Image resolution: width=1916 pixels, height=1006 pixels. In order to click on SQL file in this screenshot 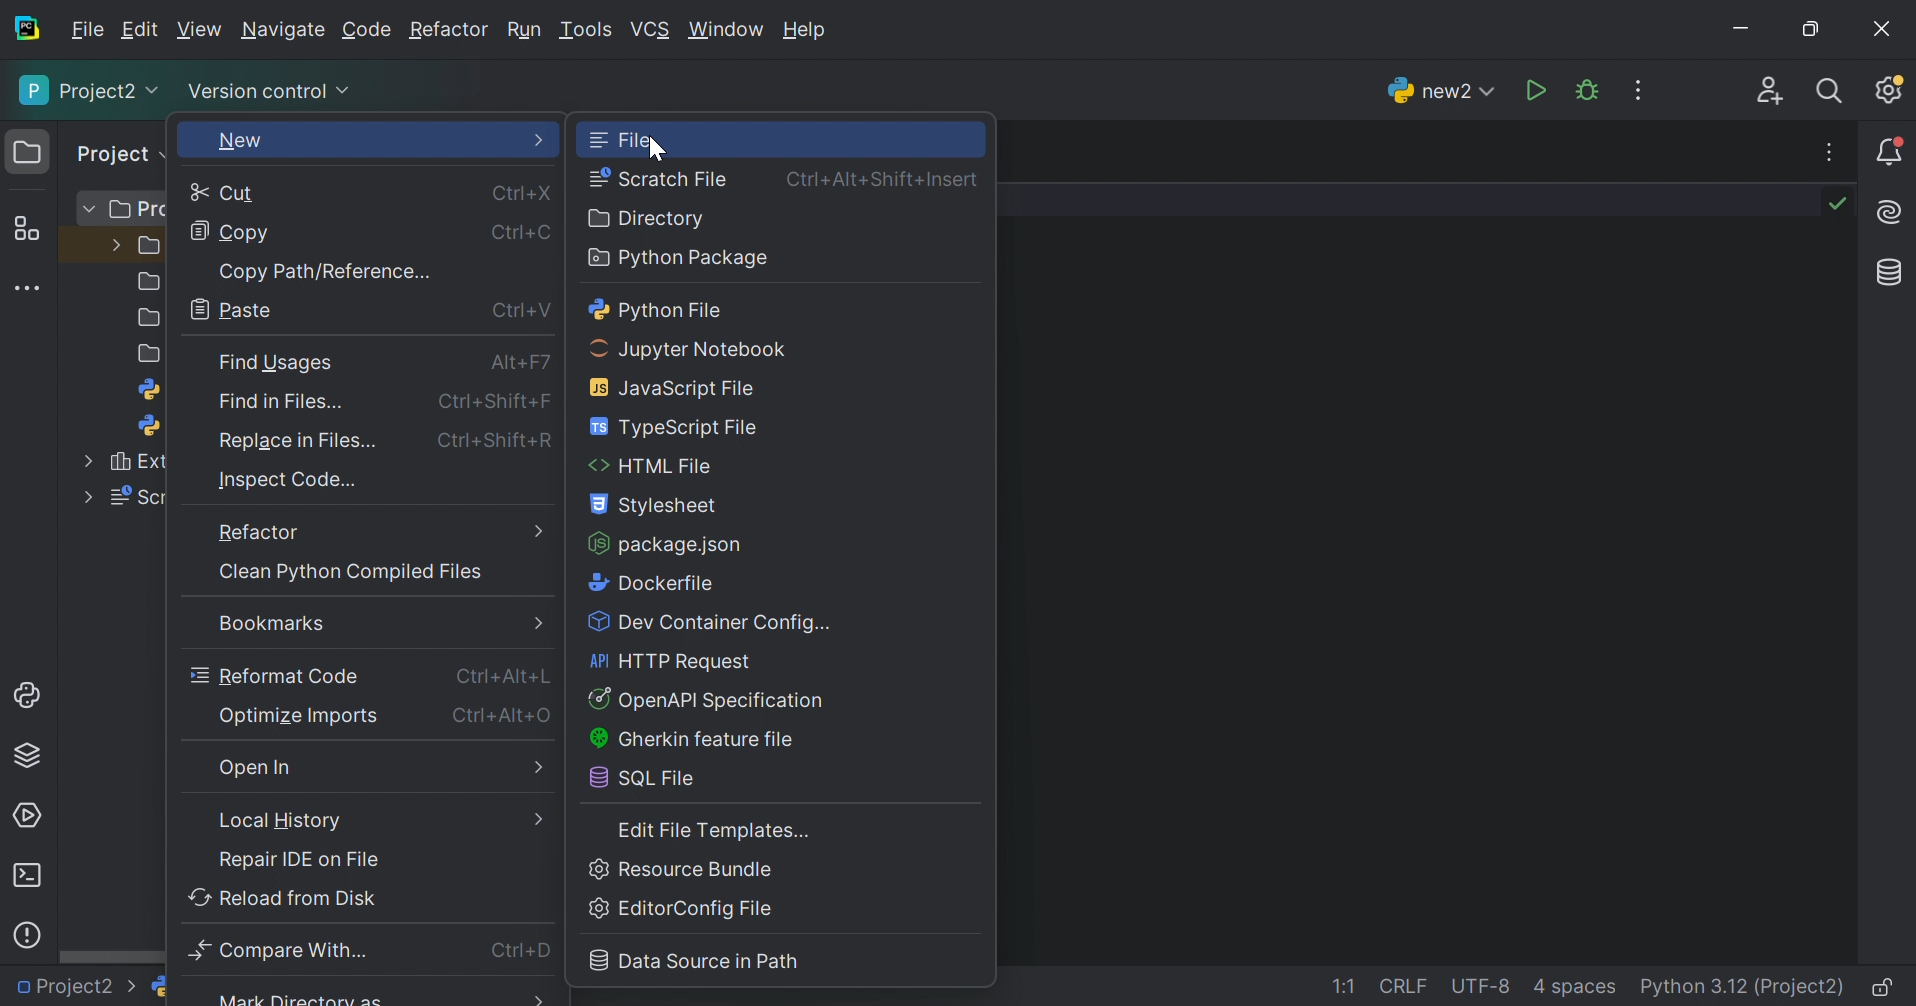, I will do `click(649, 779)`.